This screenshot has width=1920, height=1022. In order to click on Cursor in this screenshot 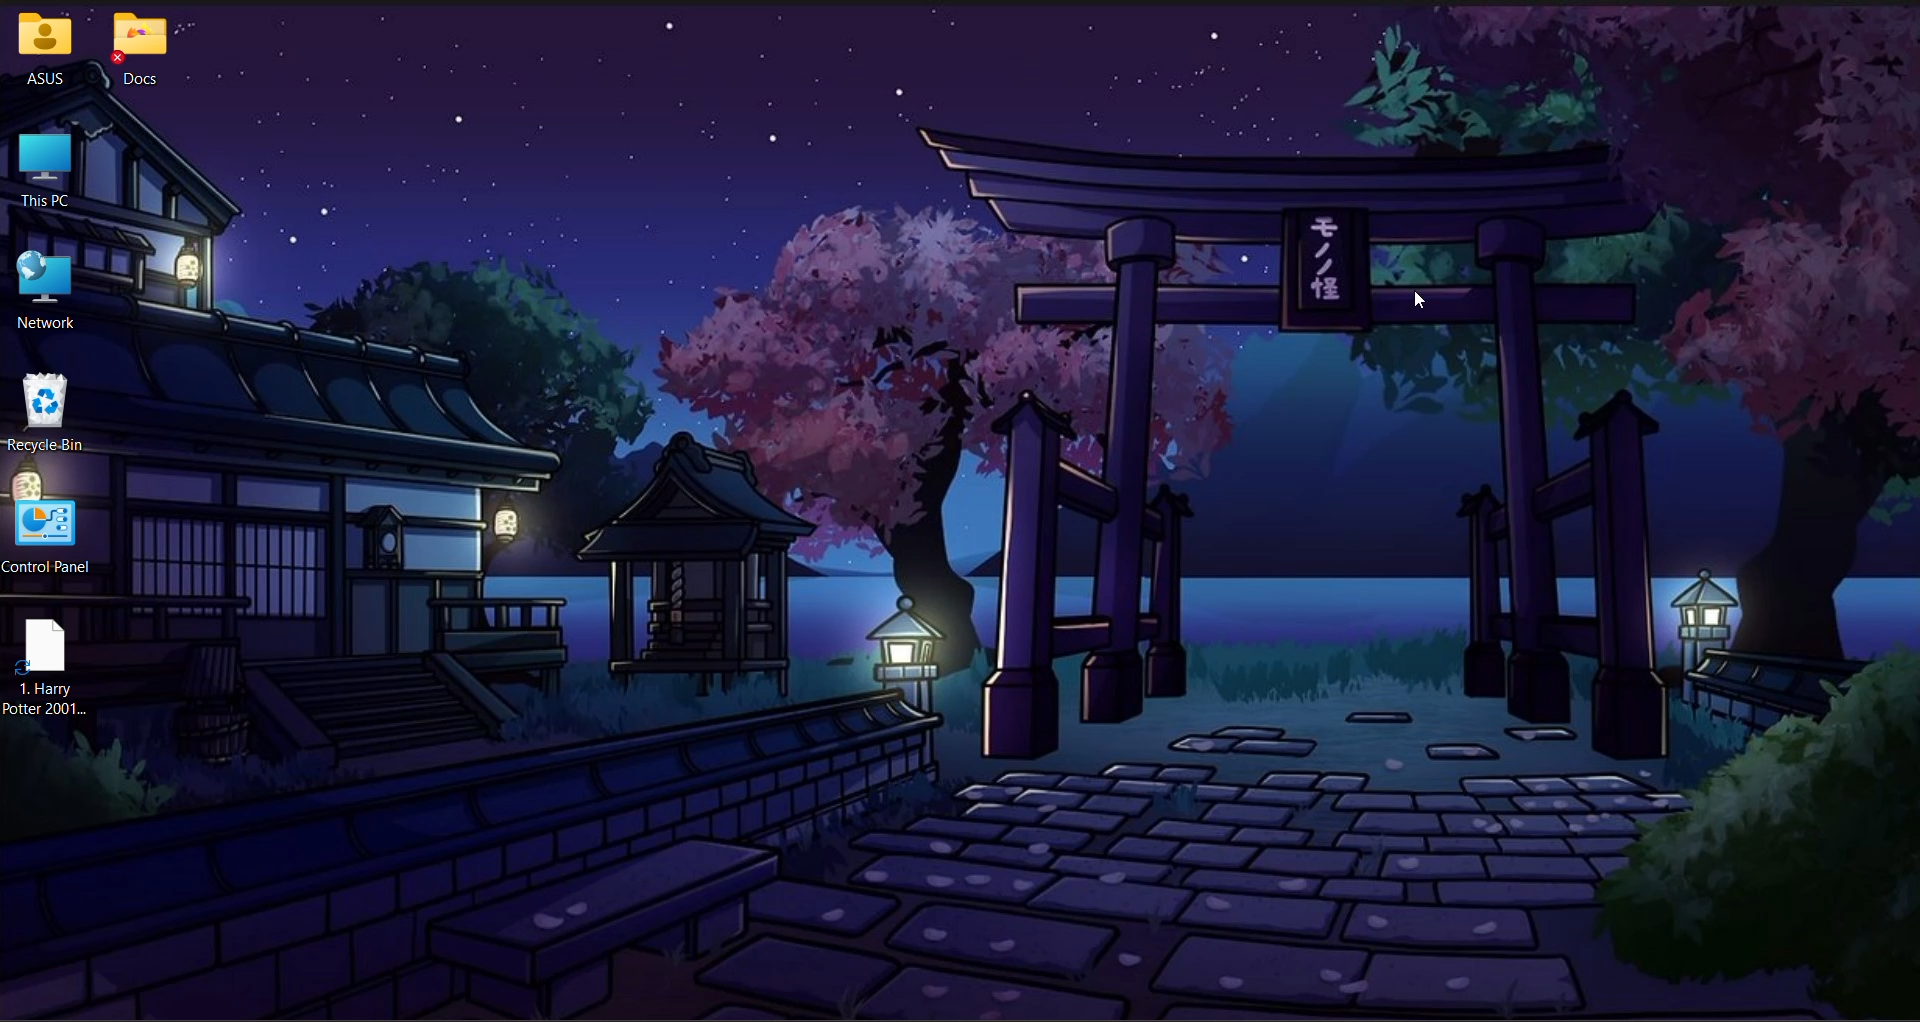, I will do `click(1419, 300)`.